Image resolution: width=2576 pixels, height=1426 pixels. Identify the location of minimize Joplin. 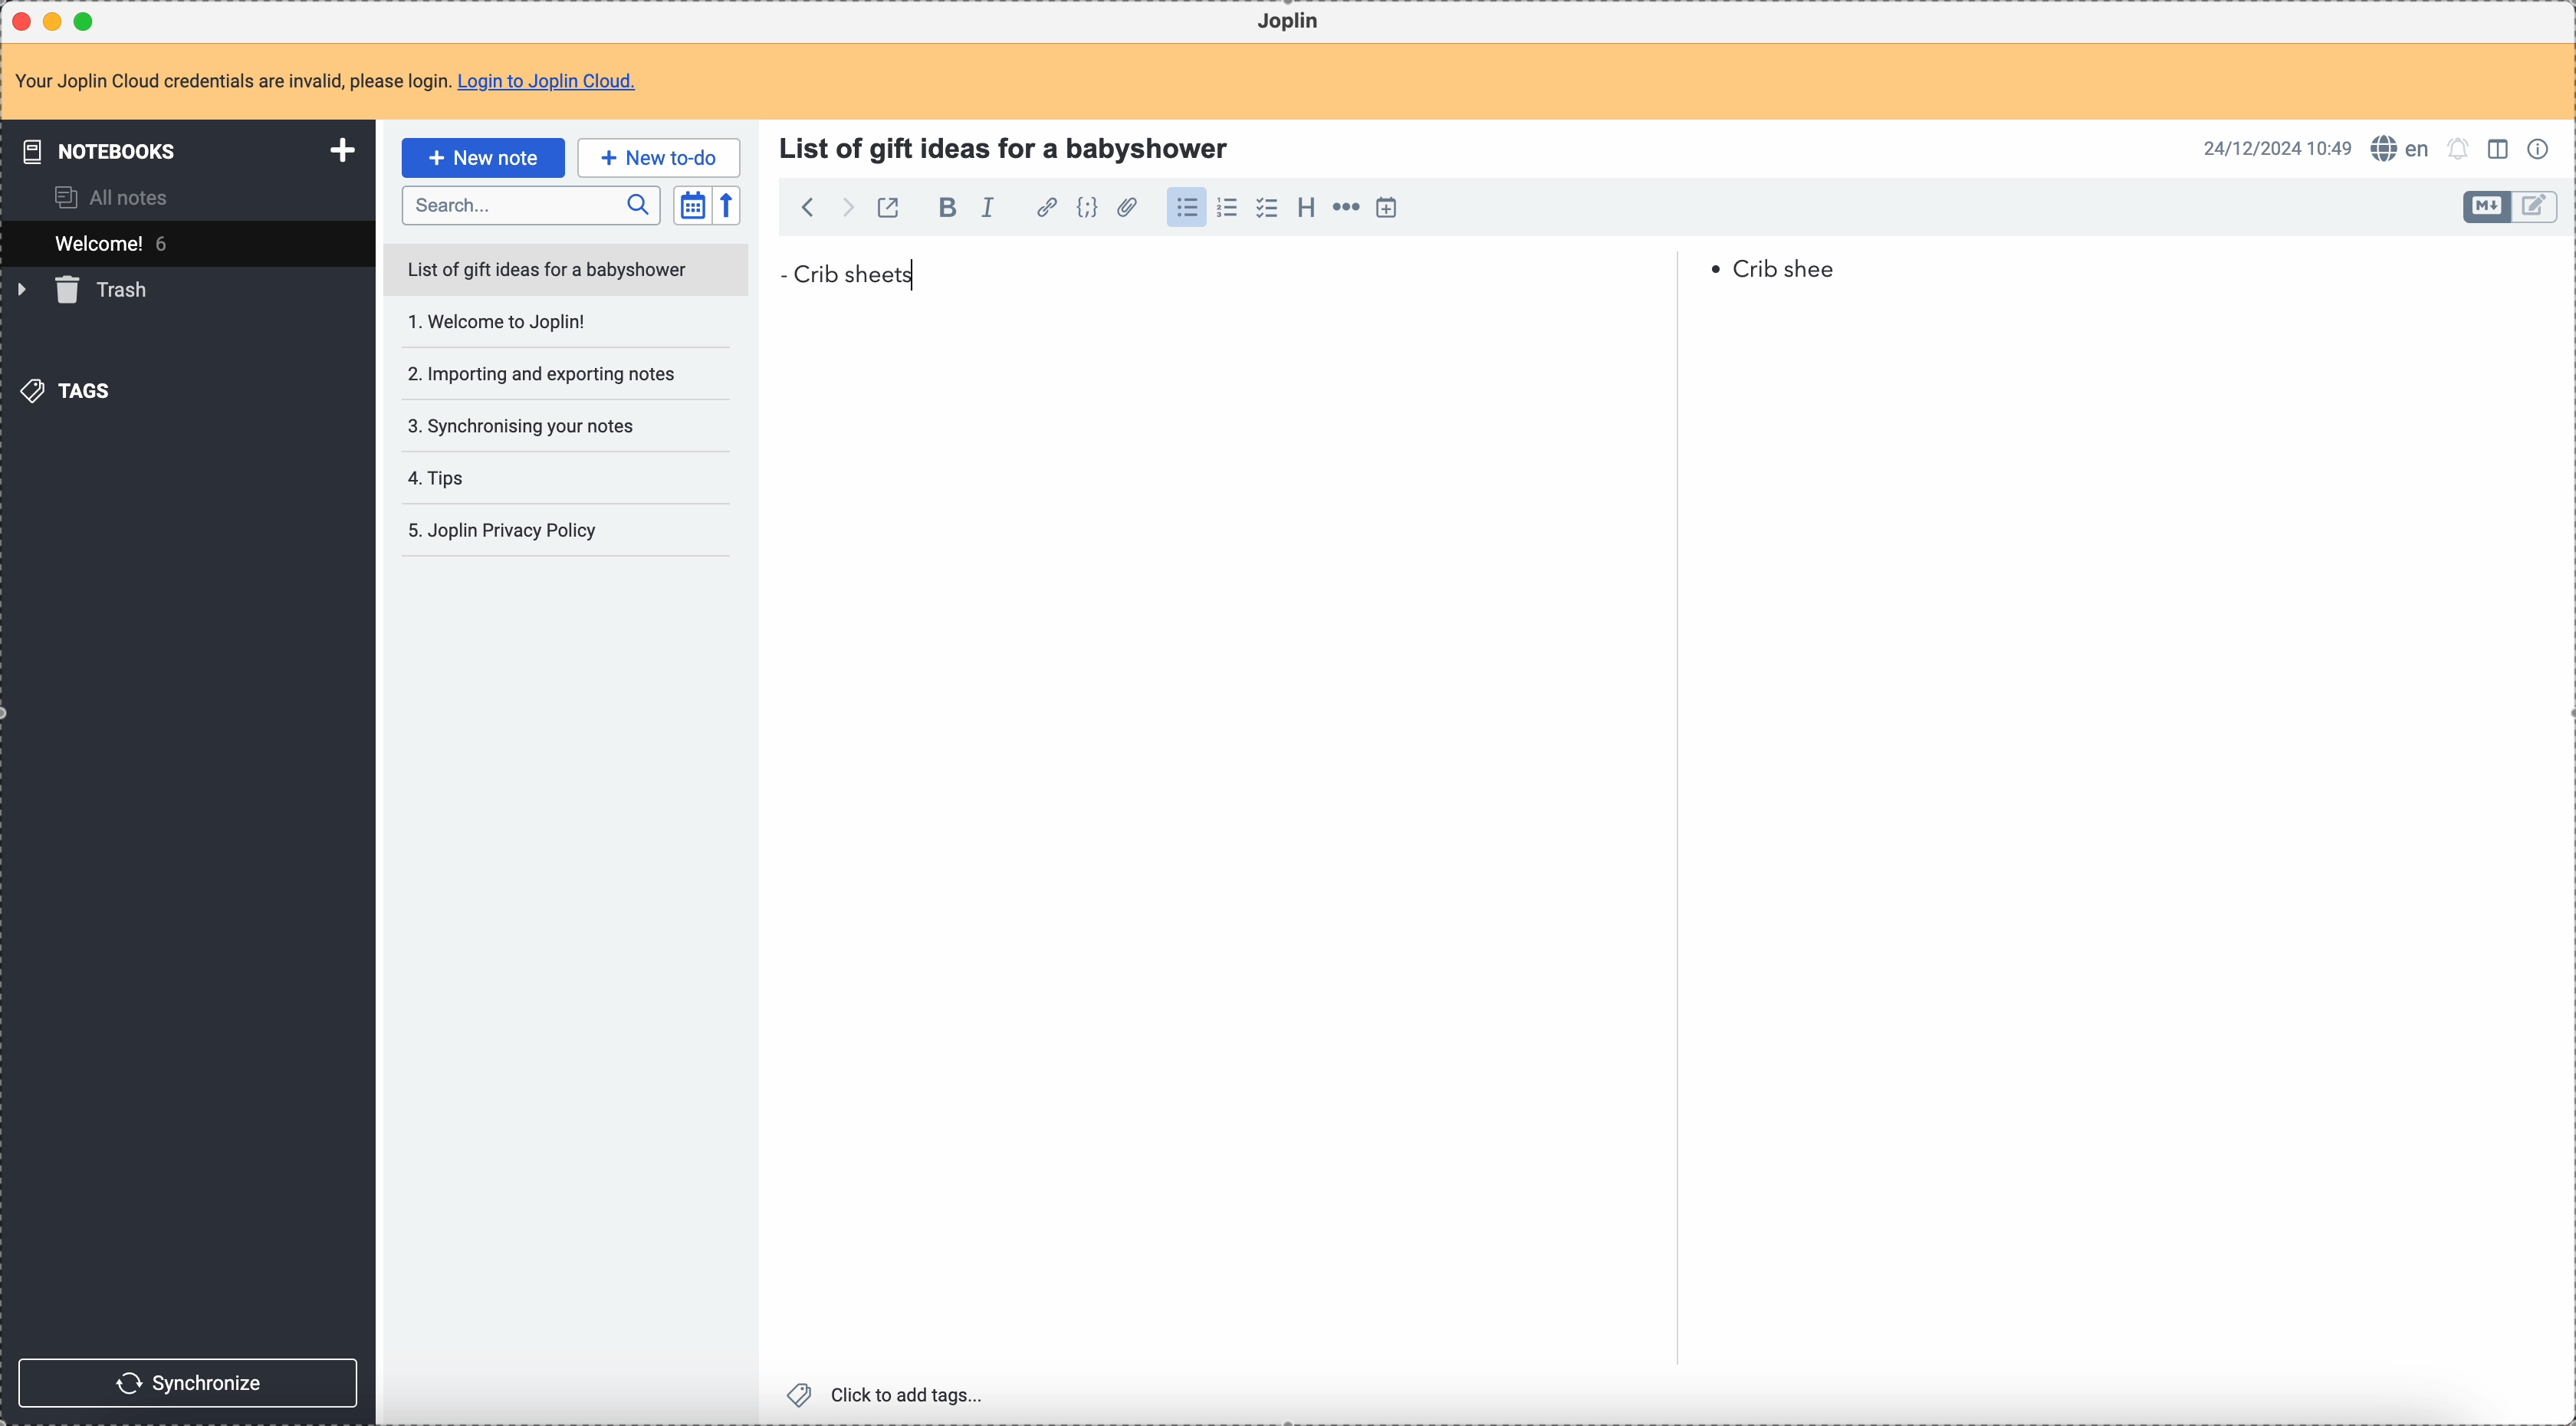
(57, 21).